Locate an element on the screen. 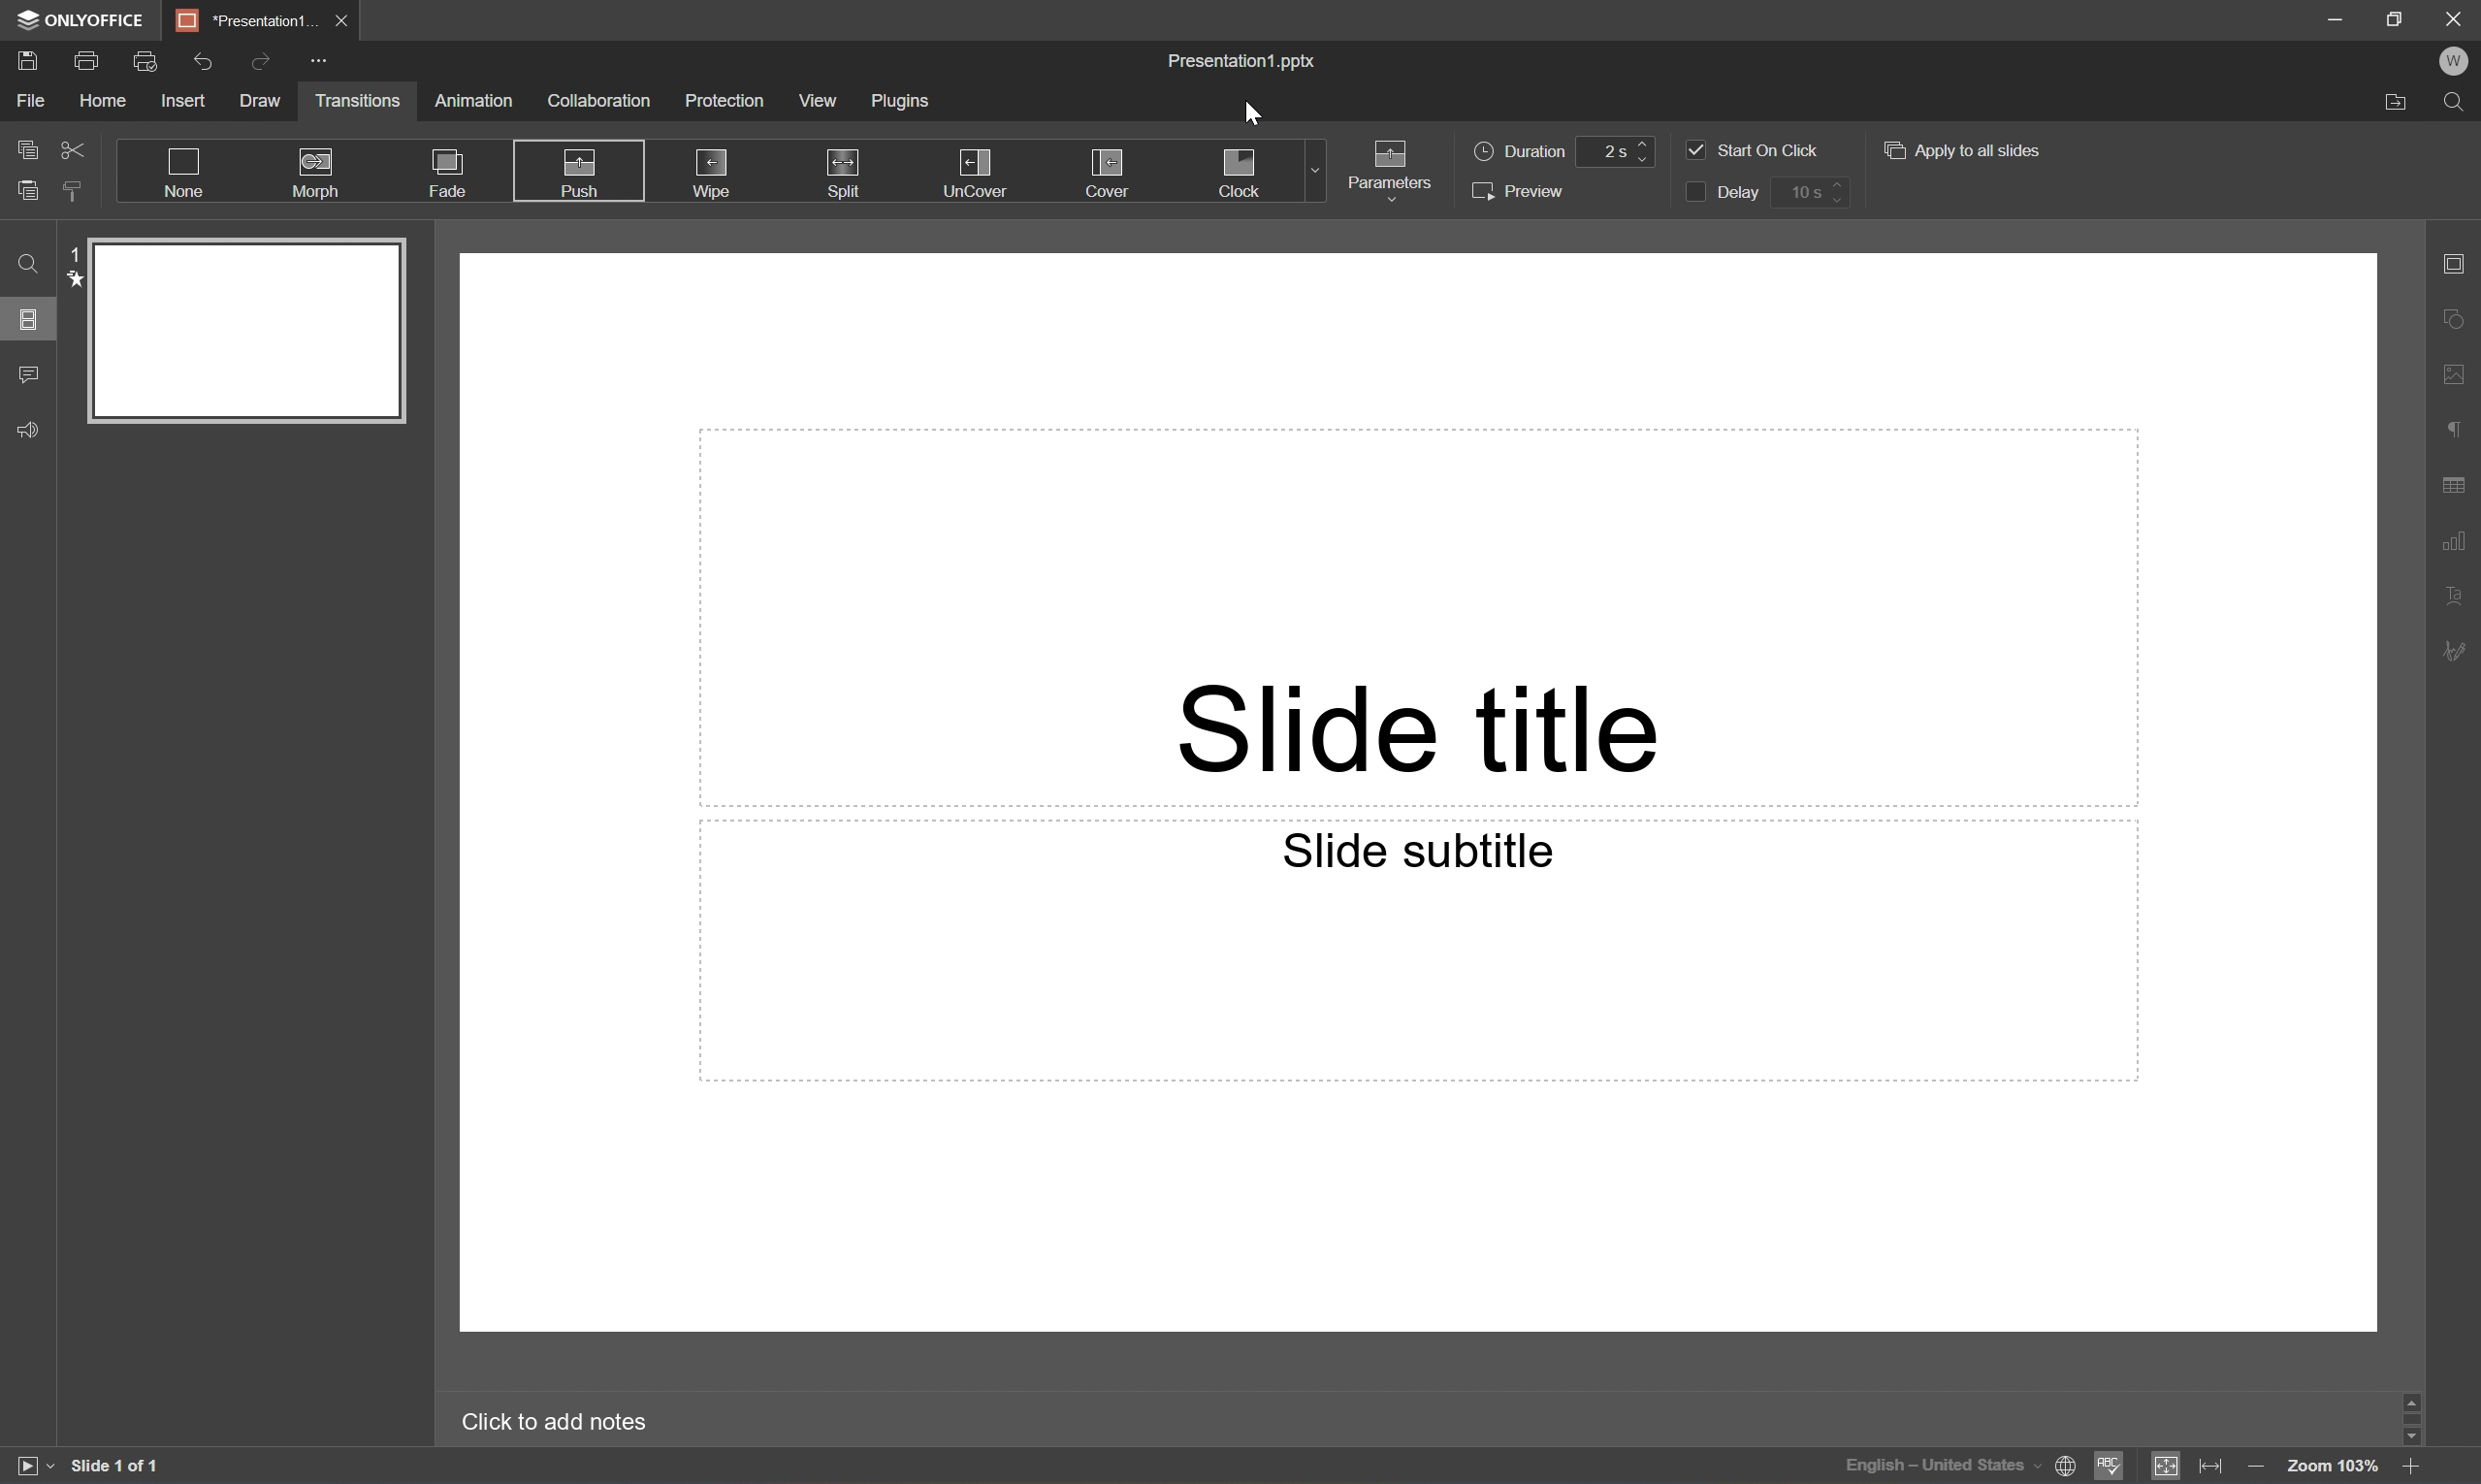 The image size is (2481, 1484). Start slideshow is located at coordinates (36, 1465).